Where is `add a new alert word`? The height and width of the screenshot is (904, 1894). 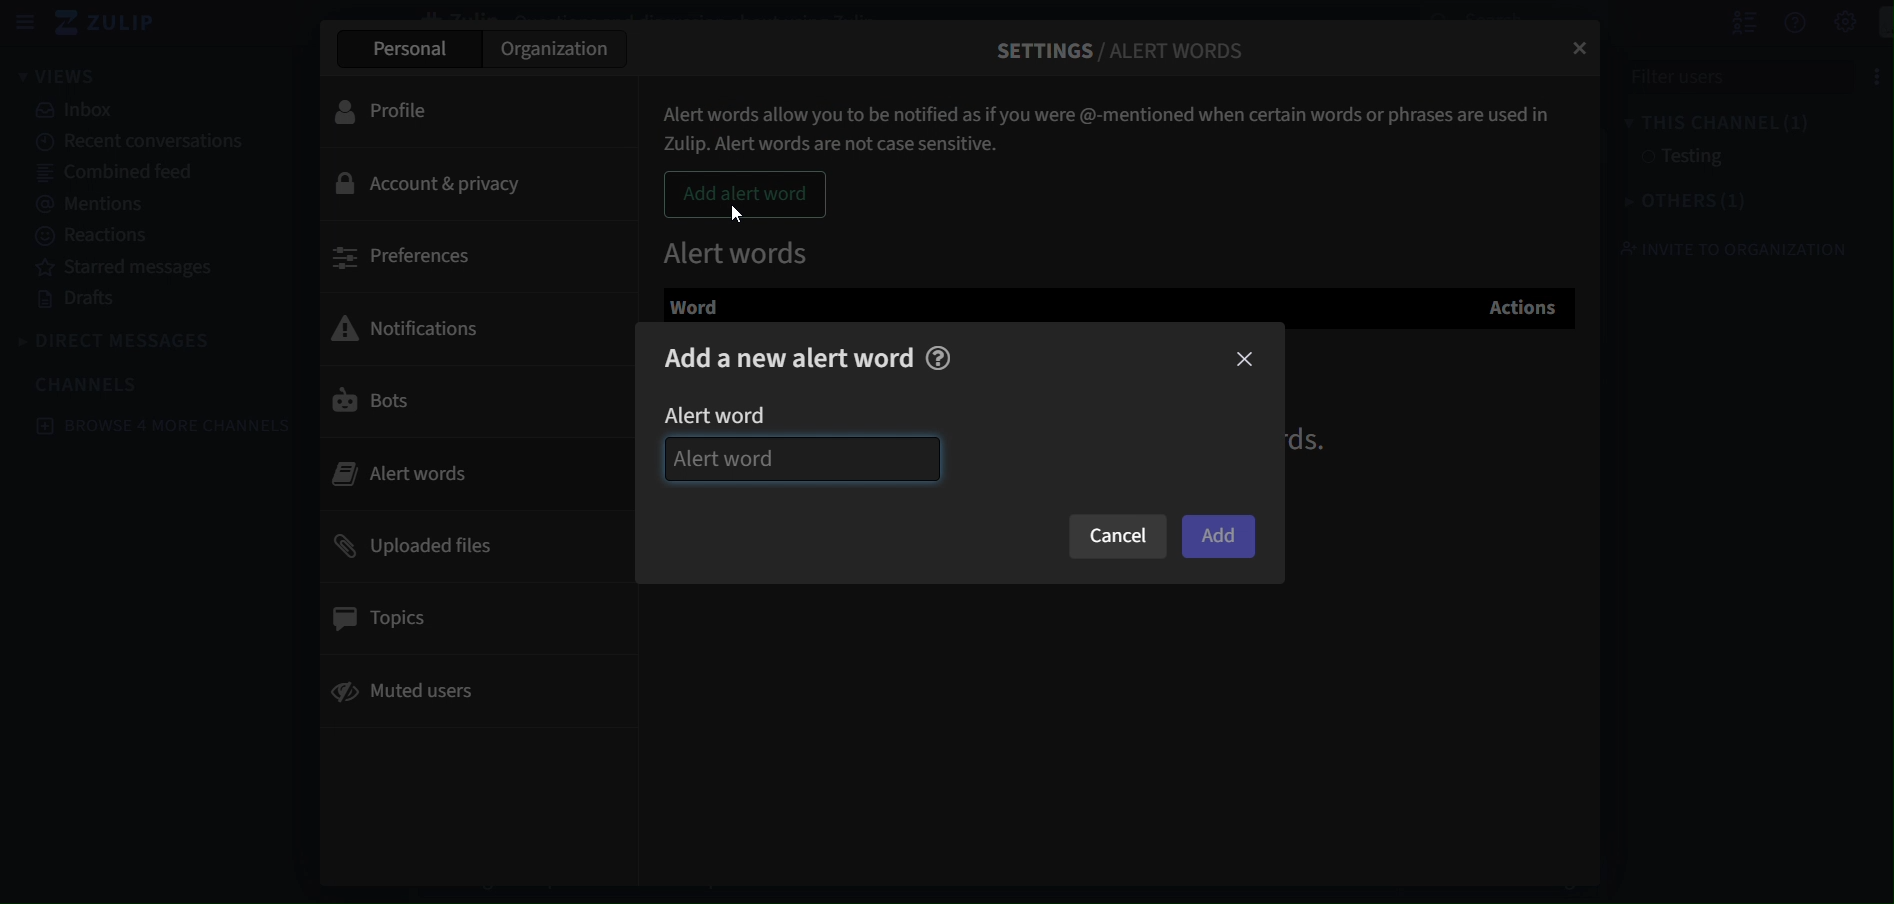 add a new alert word is located at coordinates (791, 358).